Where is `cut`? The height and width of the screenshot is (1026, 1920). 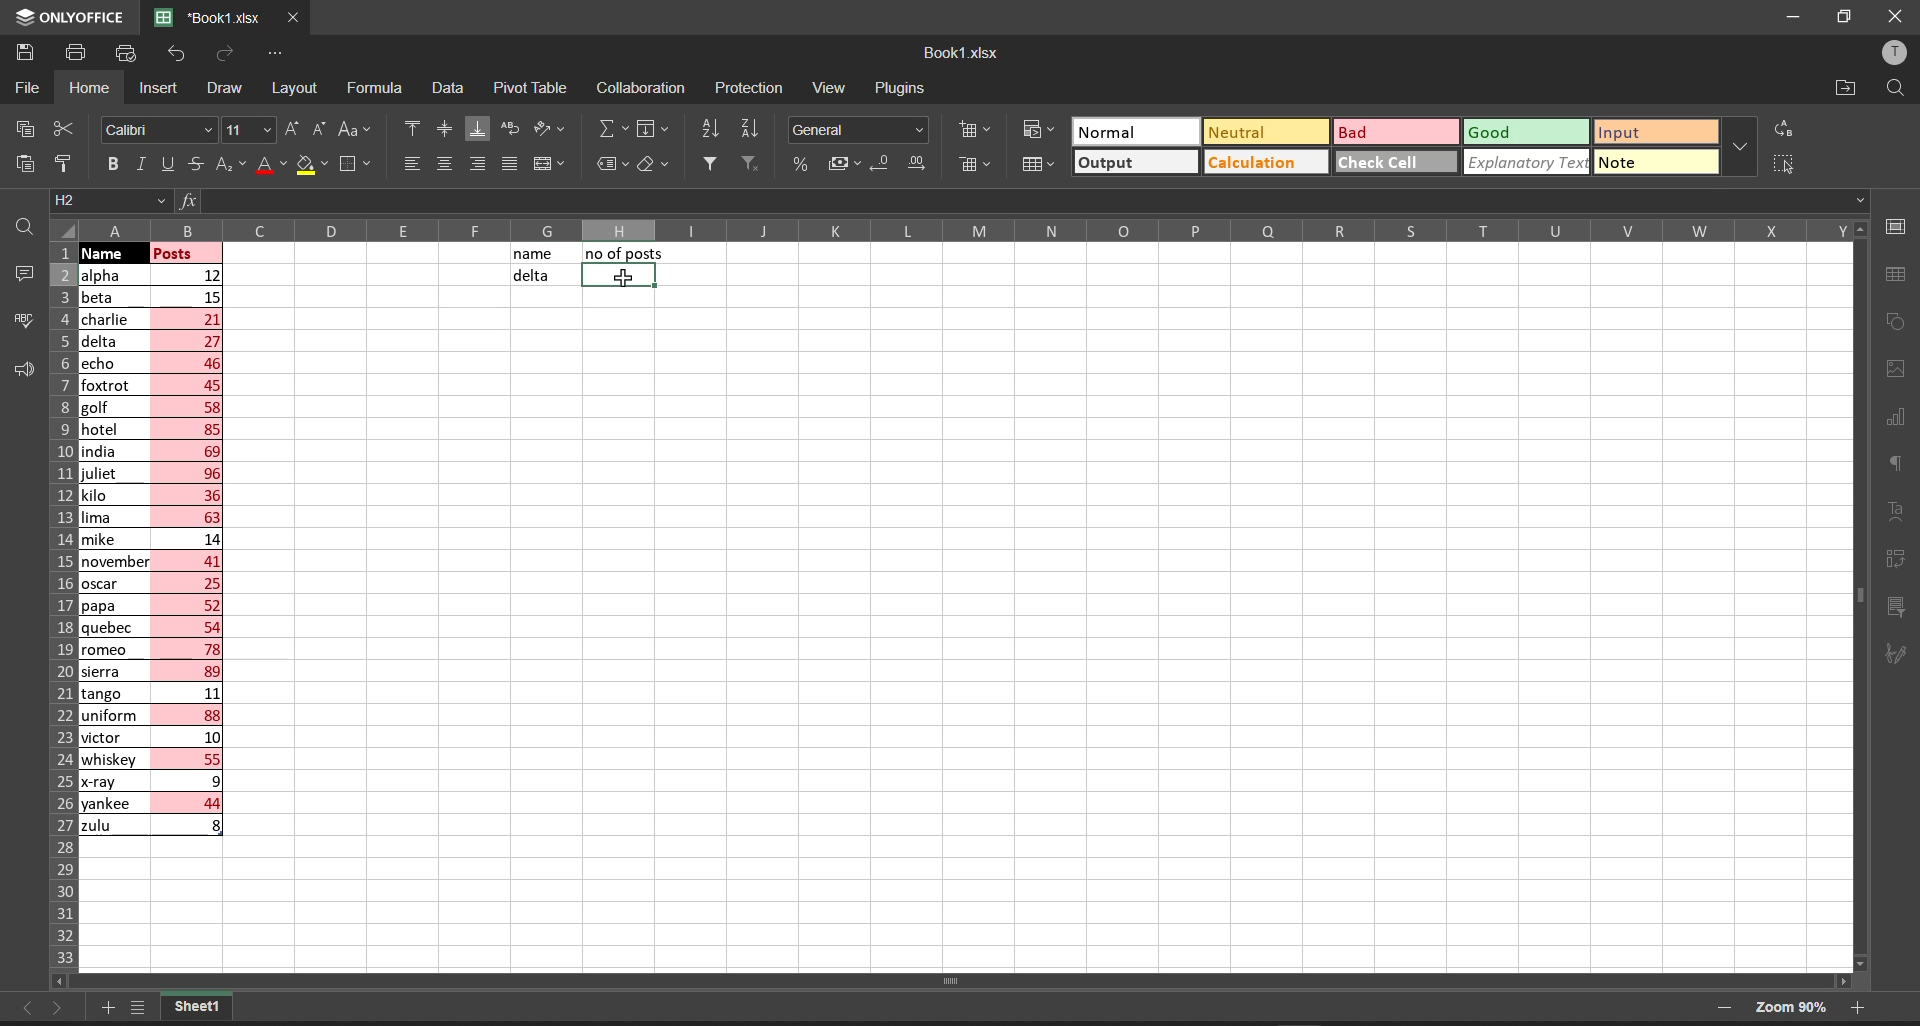 cut is located at coordinates (65, 125).